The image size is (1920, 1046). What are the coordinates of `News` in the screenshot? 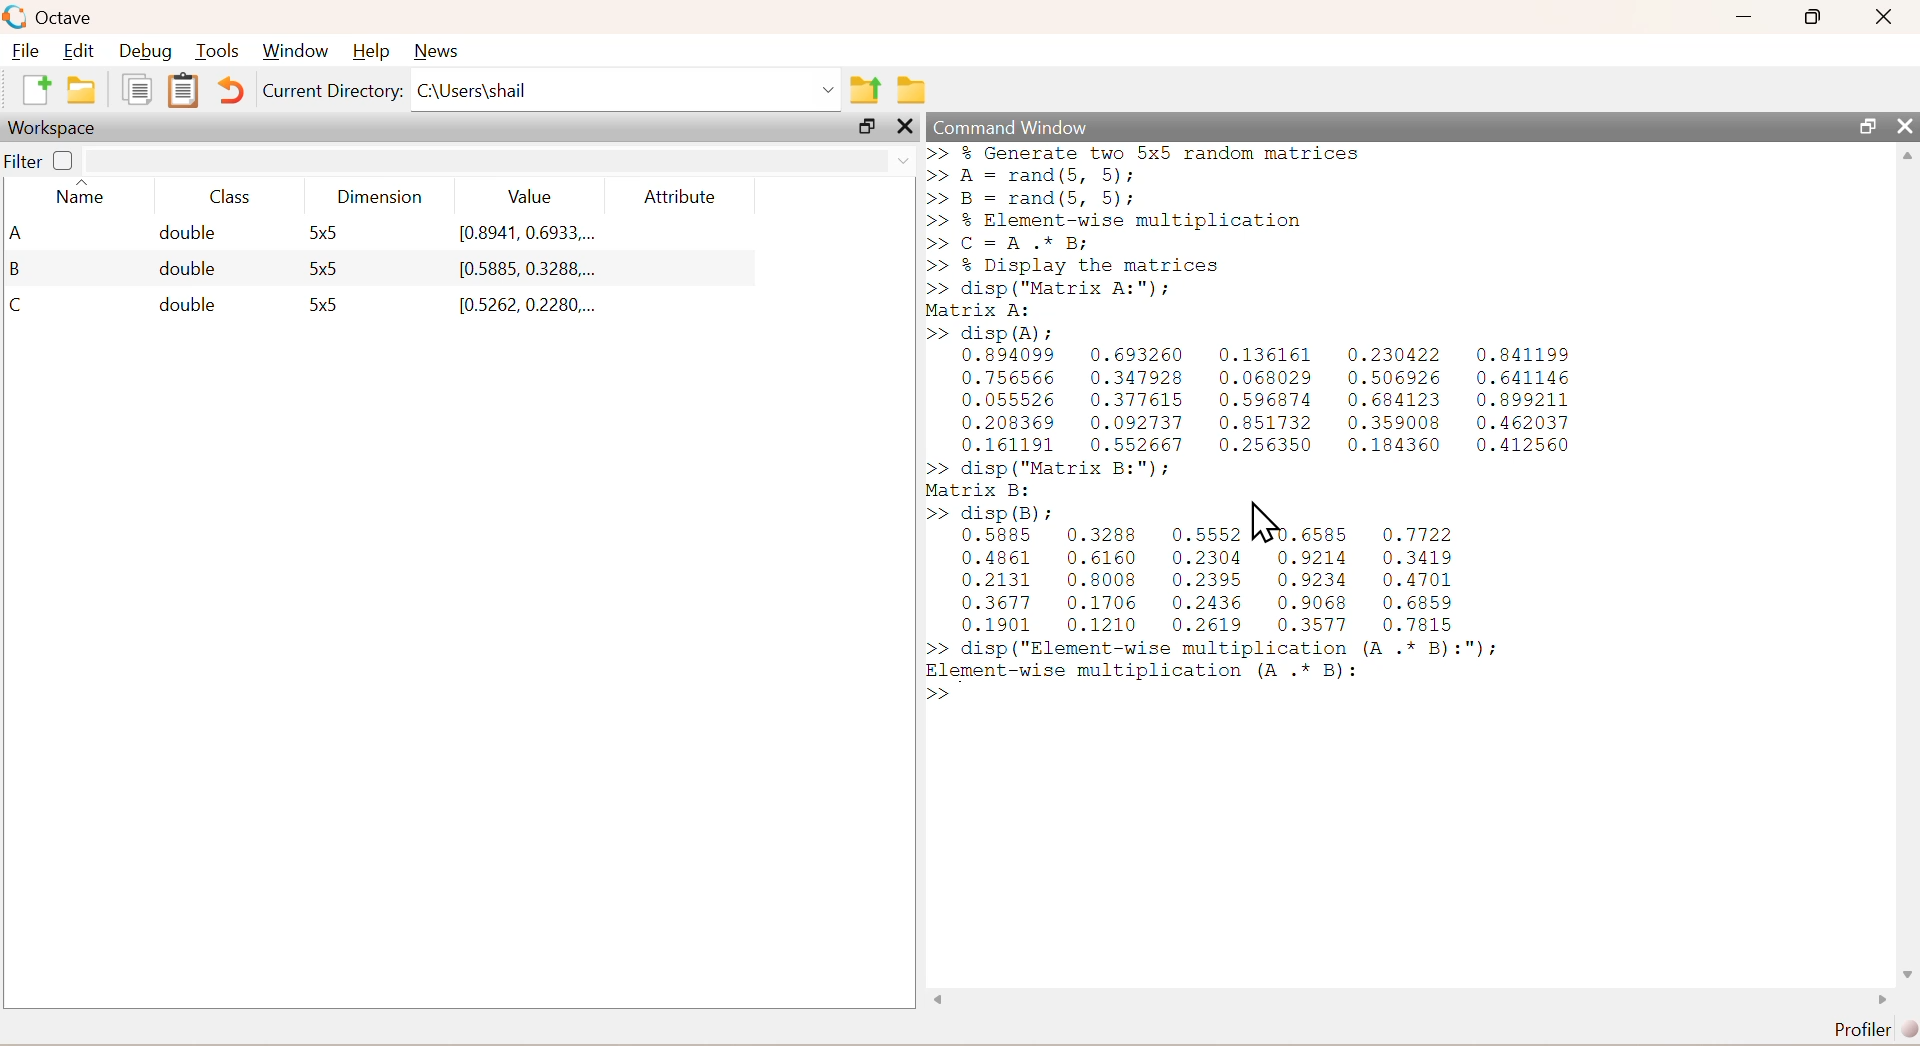 It's located at (440, 49).